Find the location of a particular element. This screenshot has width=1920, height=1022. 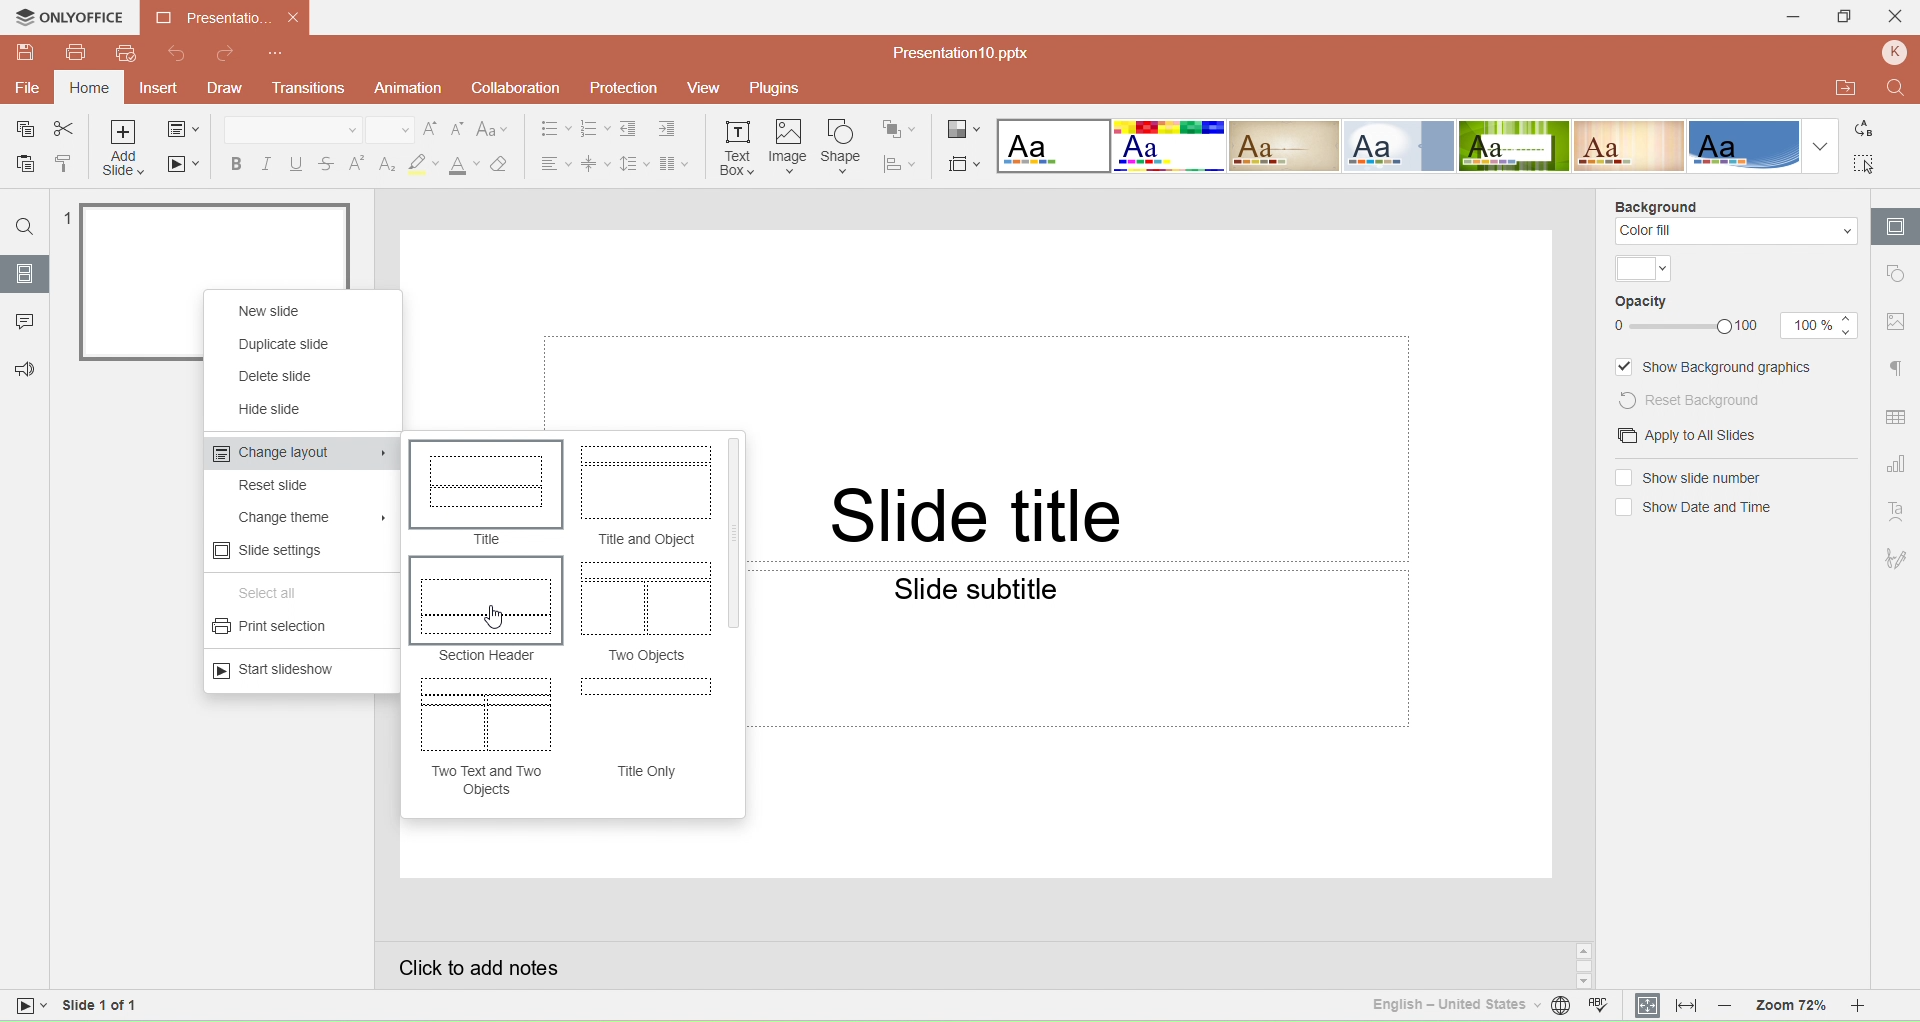

Spell check is located at coordinates (1603, 1007).